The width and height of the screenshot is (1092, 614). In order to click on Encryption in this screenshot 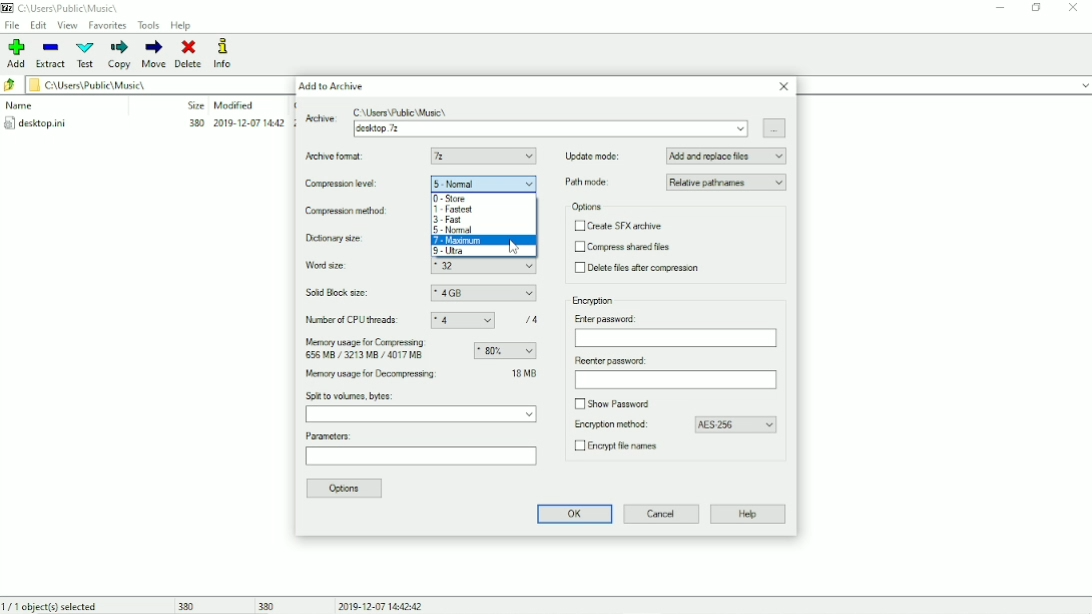, I will do `click(594, 301)`.